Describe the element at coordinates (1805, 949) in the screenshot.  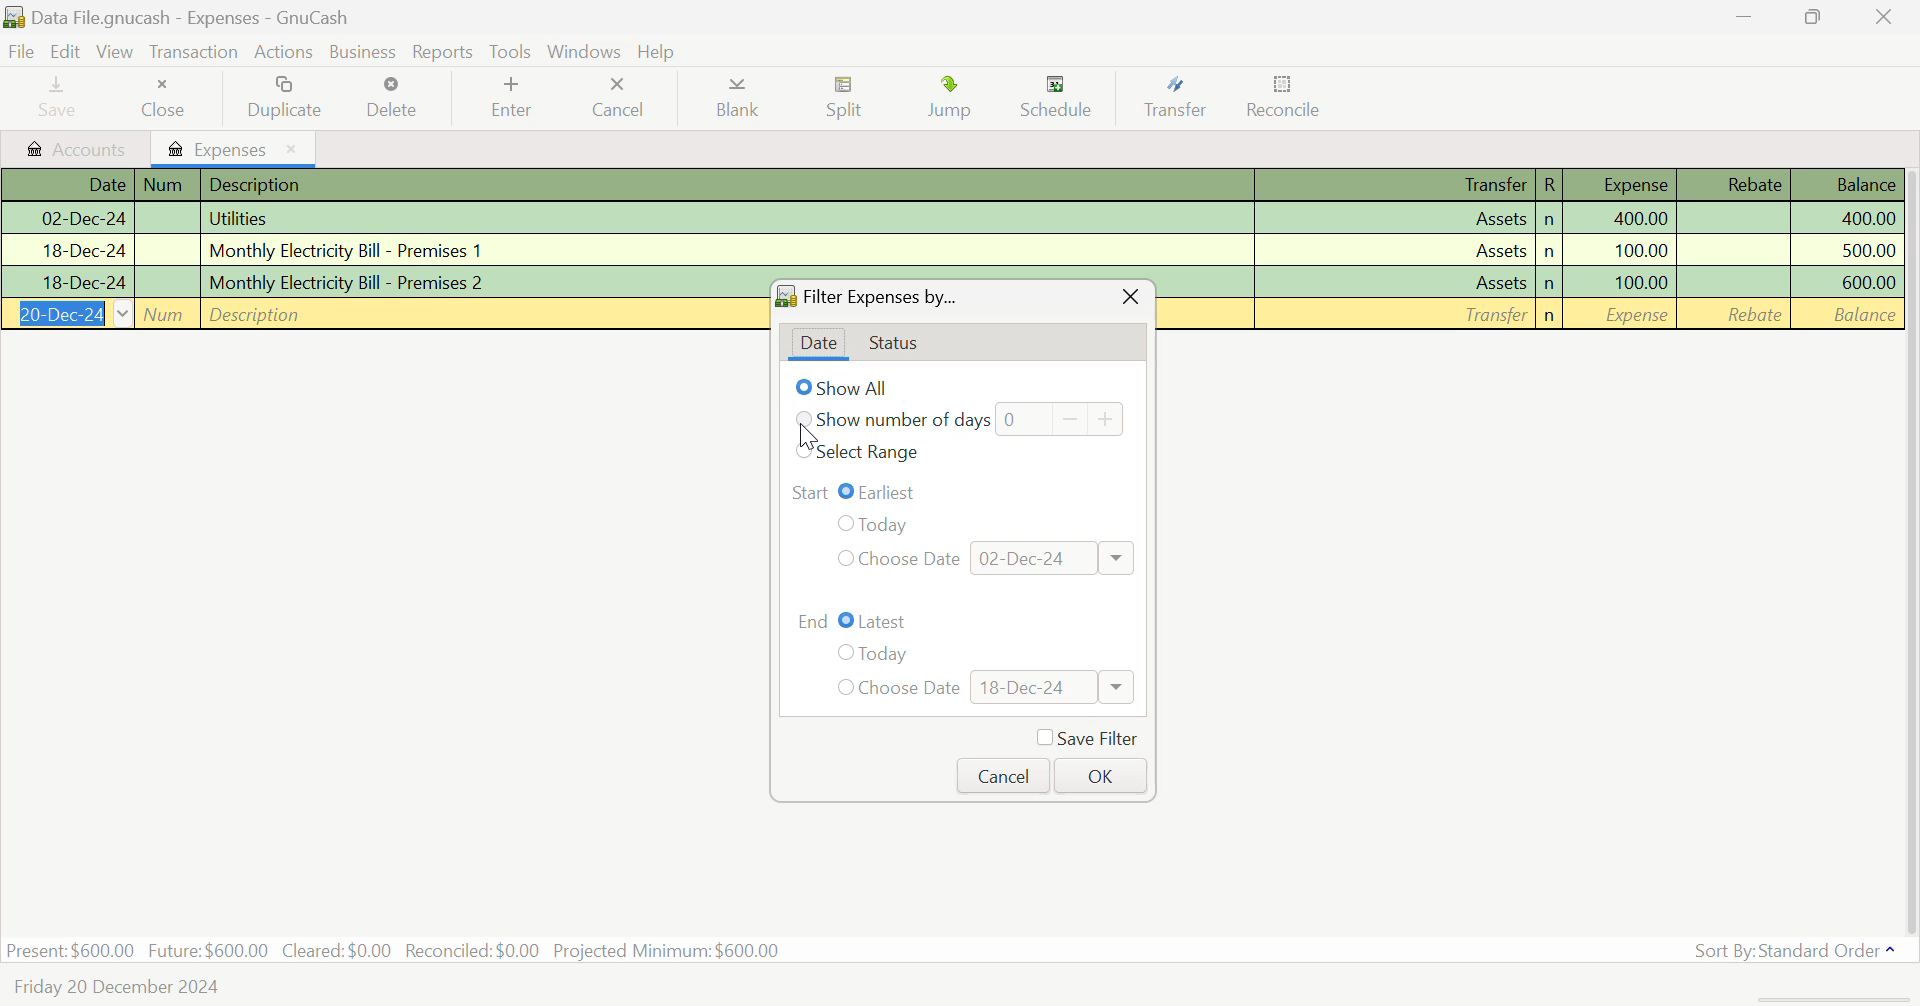
I see `Sort By: Standard Order` at that location.